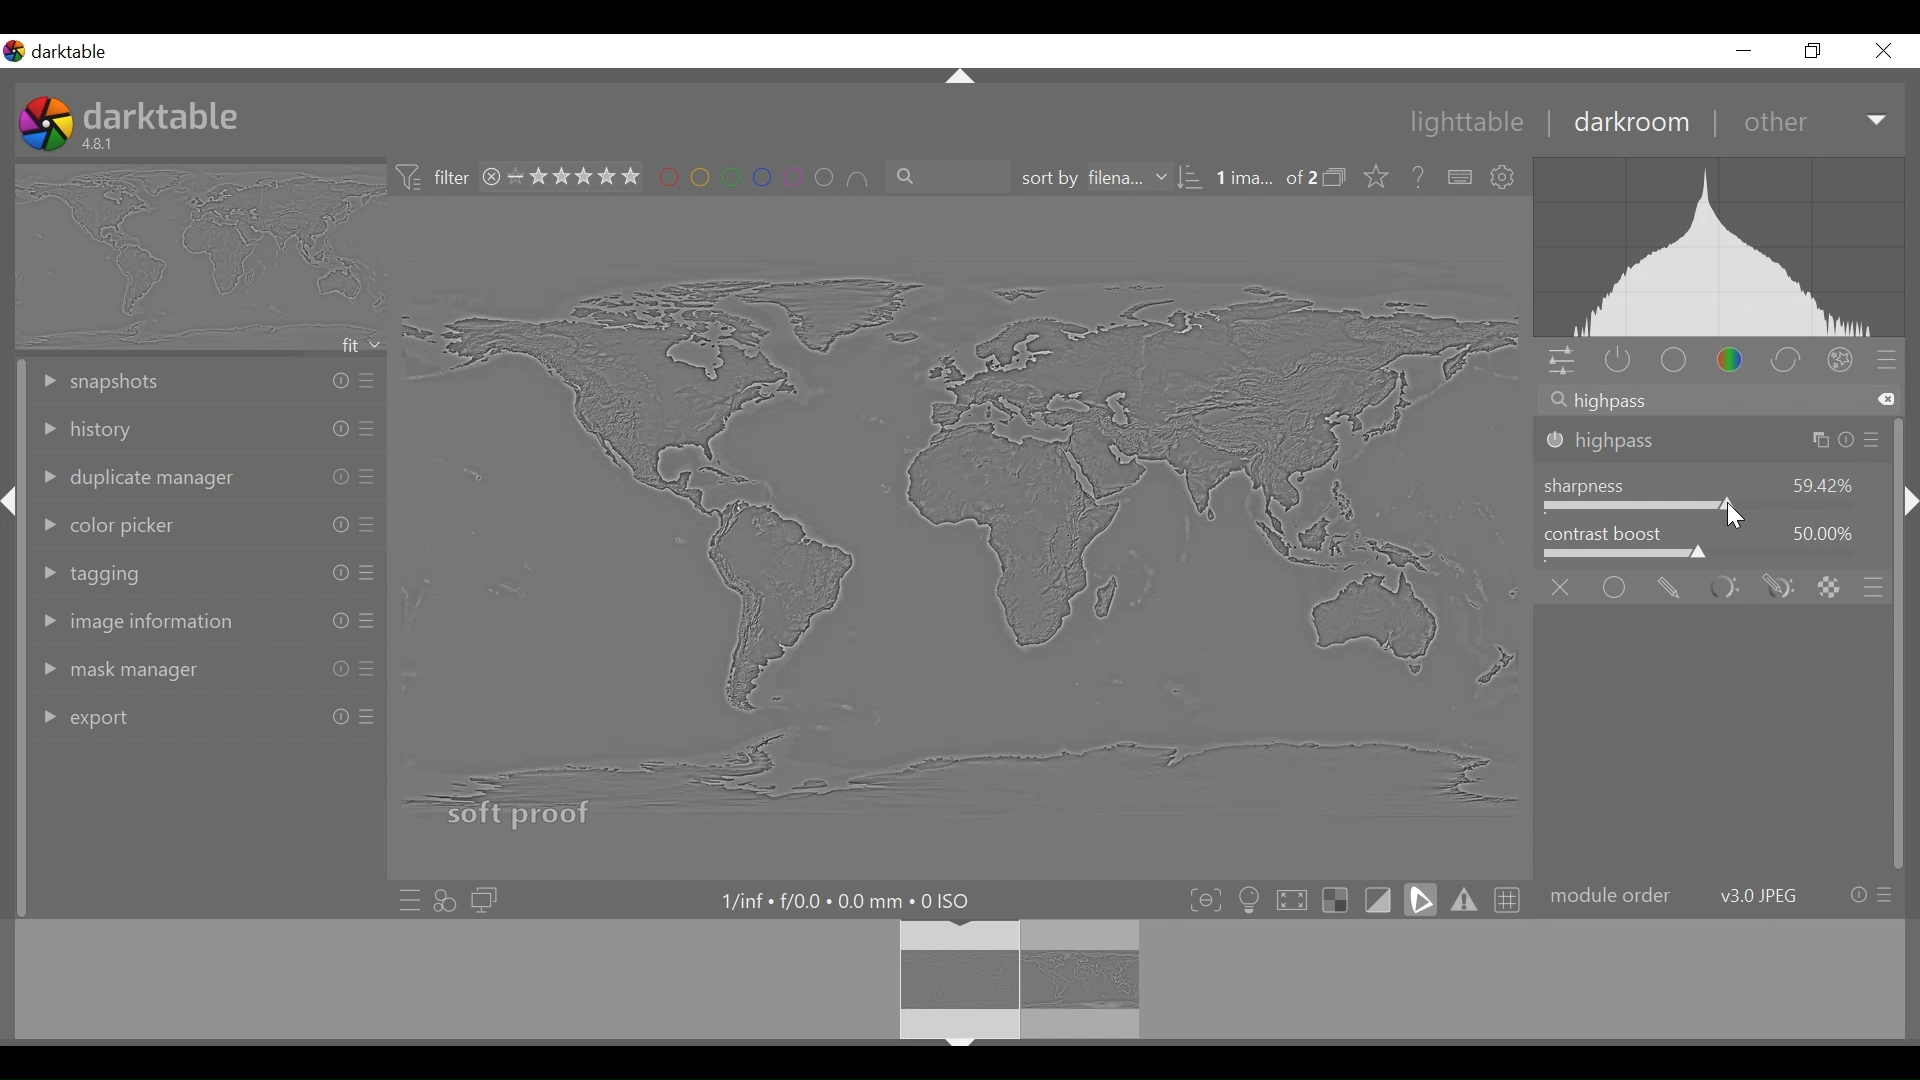 The image size is (1920, 1080). I want to click on correct, so click(1786, 359).